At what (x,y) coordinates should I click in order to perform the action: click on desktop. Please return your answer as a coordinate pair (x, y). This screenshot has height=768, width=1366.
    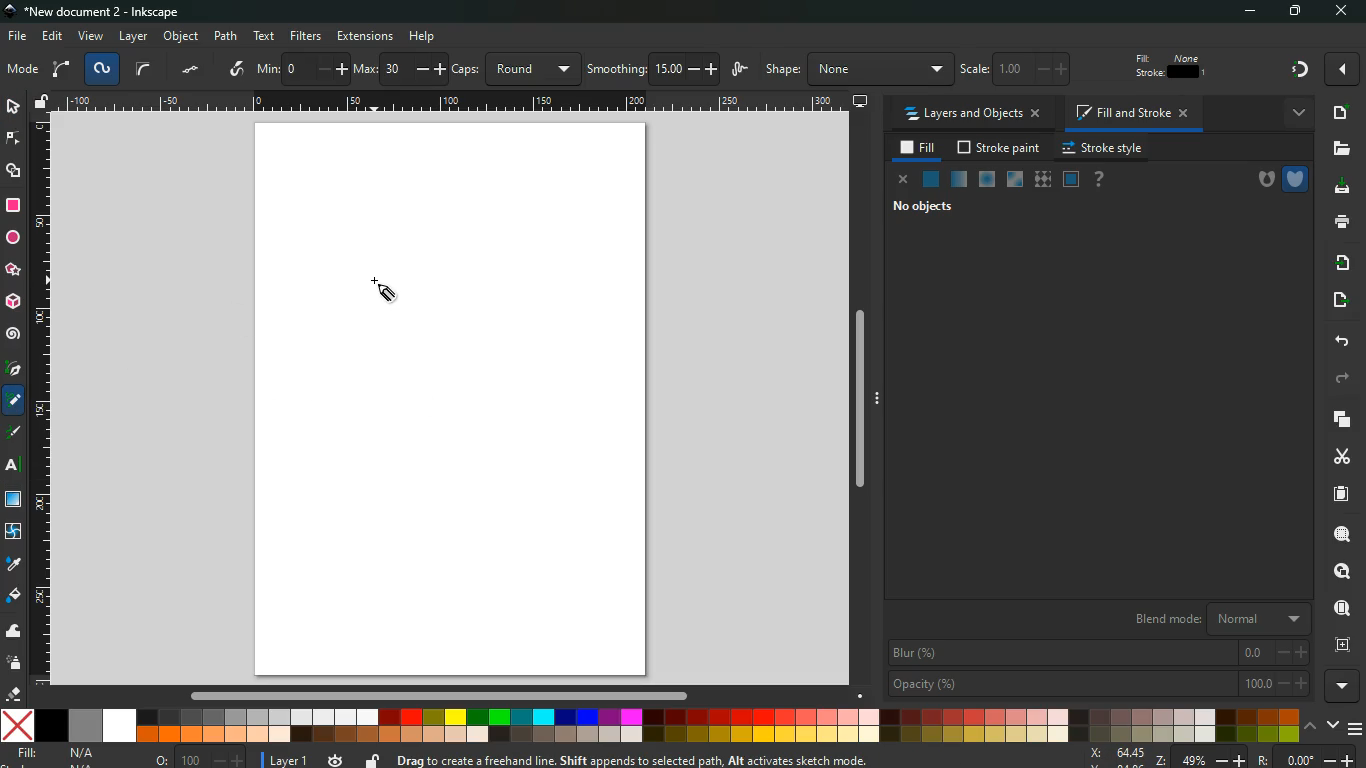
    Looking at the image, I should click on (859, 102).